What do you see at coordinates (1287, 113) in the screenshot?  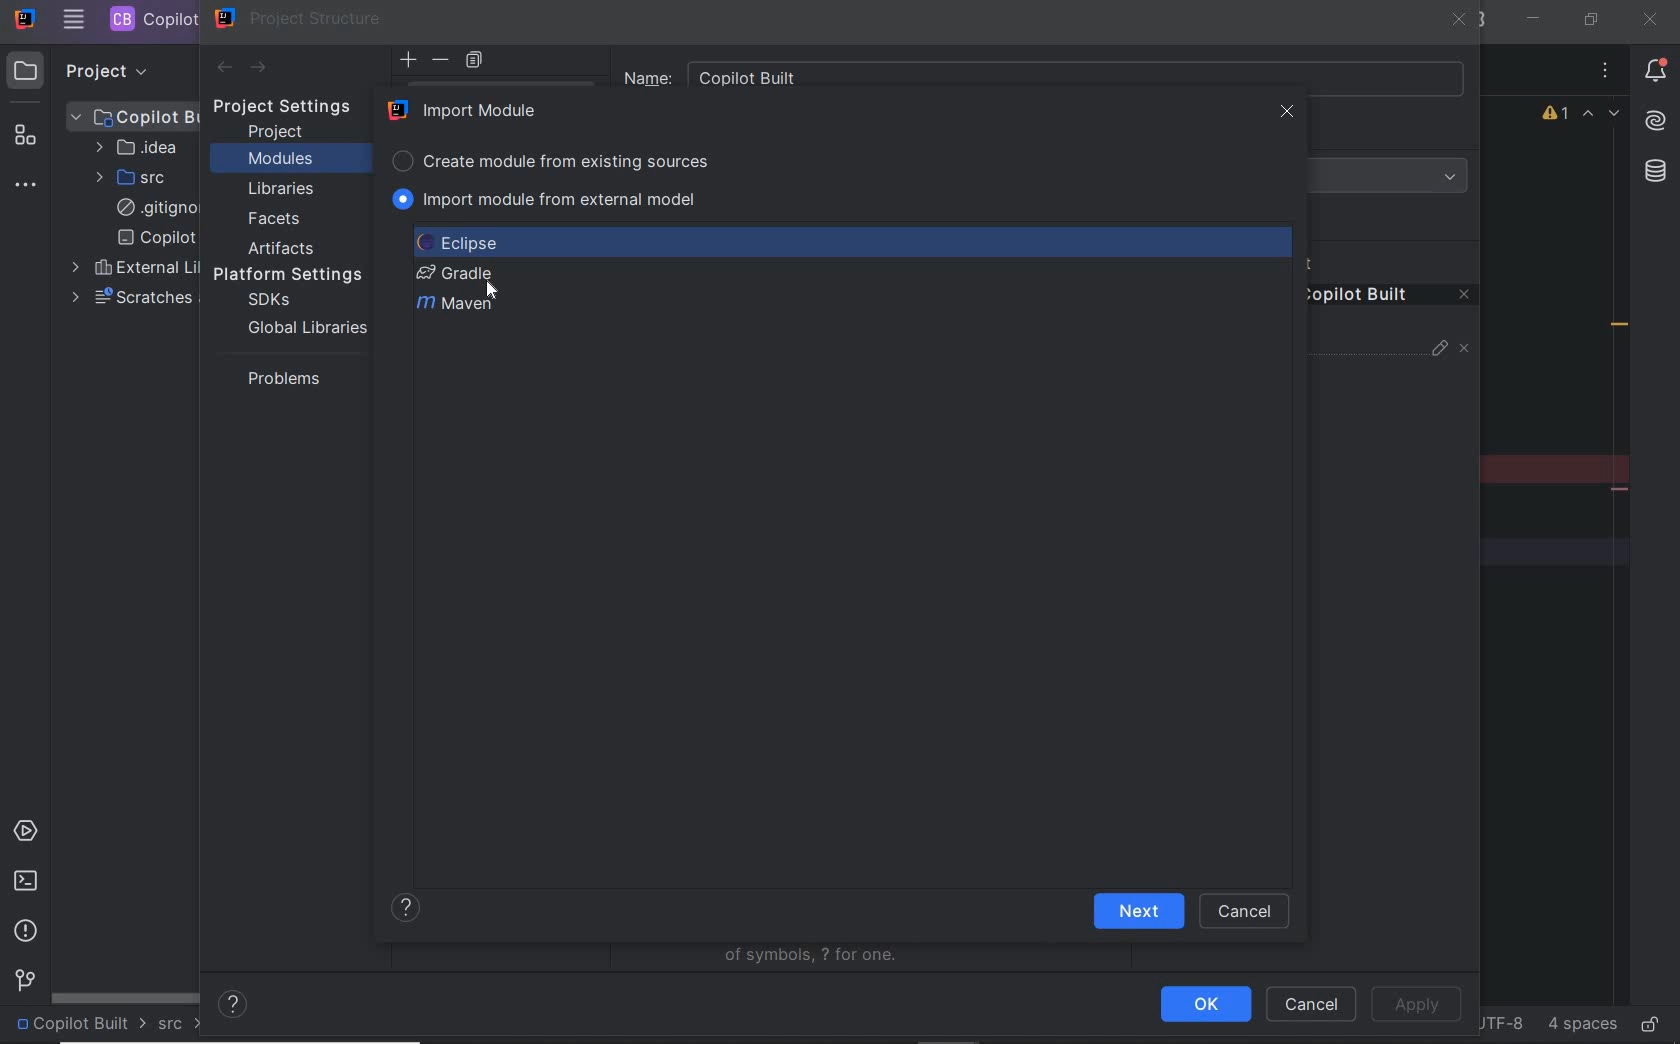 I see `close` at bounding box center [1287, 113].